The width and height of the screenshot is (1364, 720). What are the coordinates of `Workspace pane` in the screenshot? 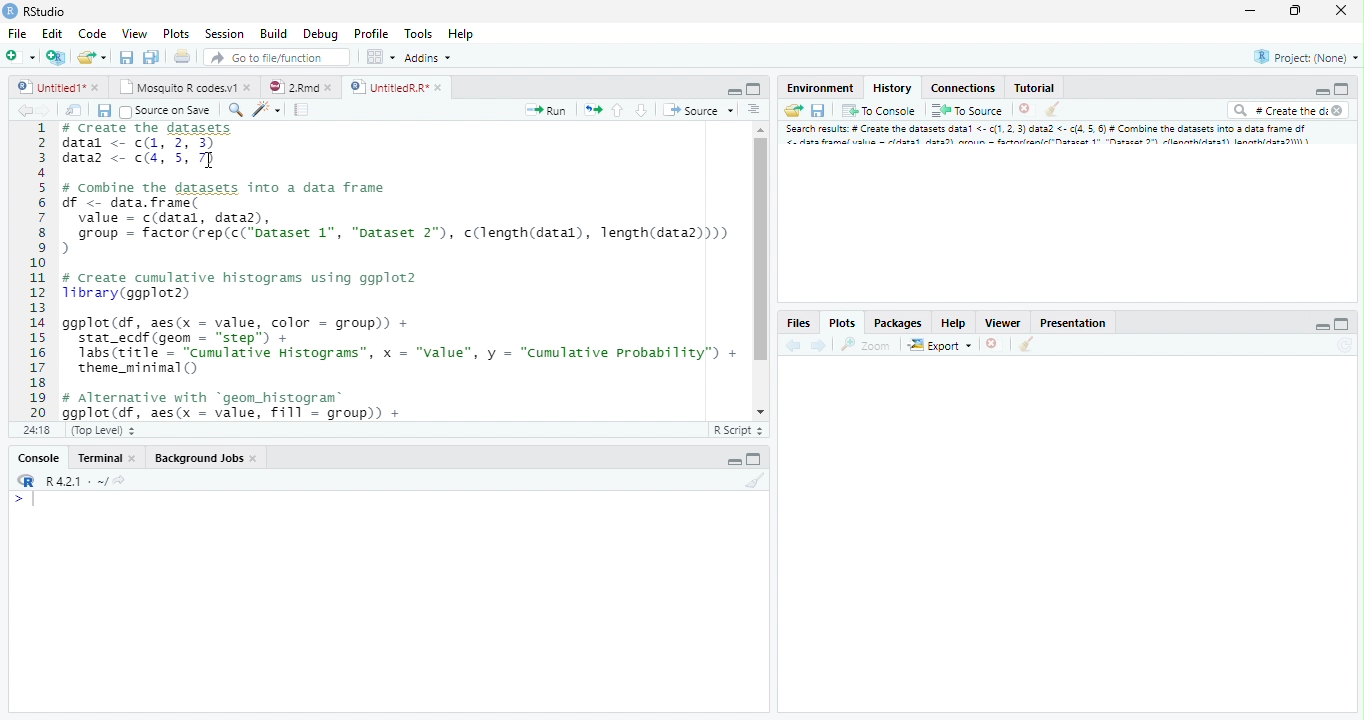 It's located at (381, 58).